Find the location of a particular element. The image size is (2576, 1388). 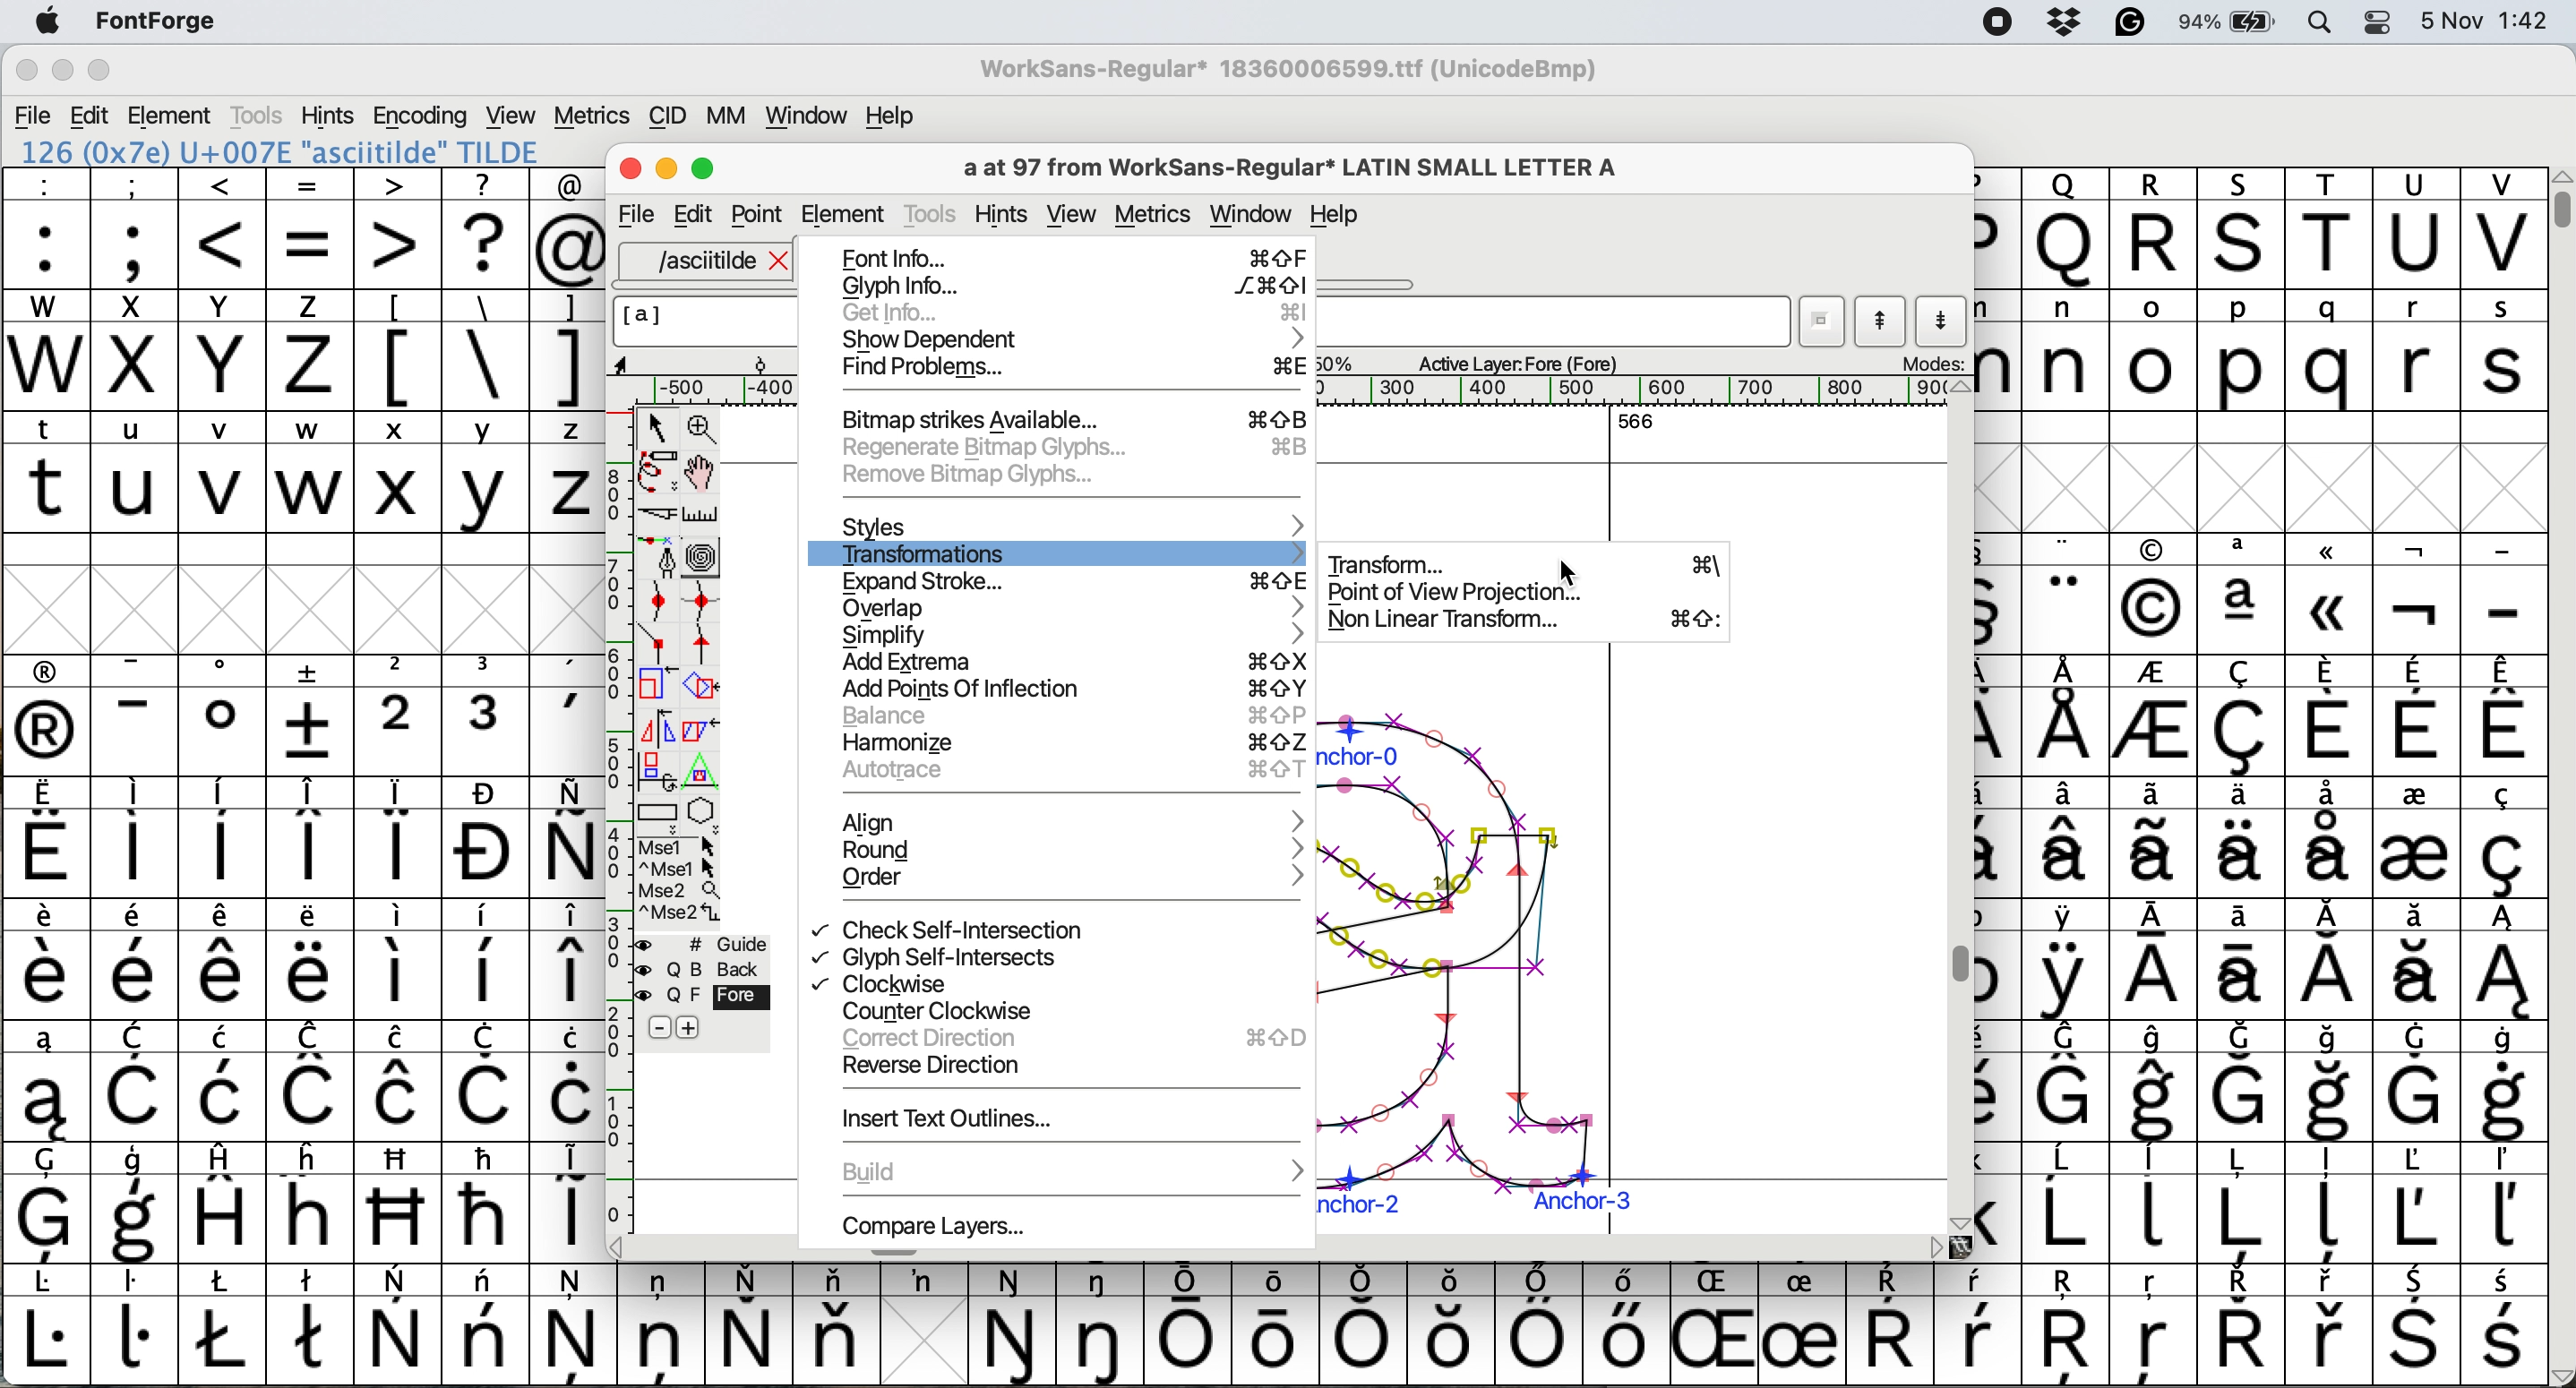

zoom in is located at coordinates (706, 431).